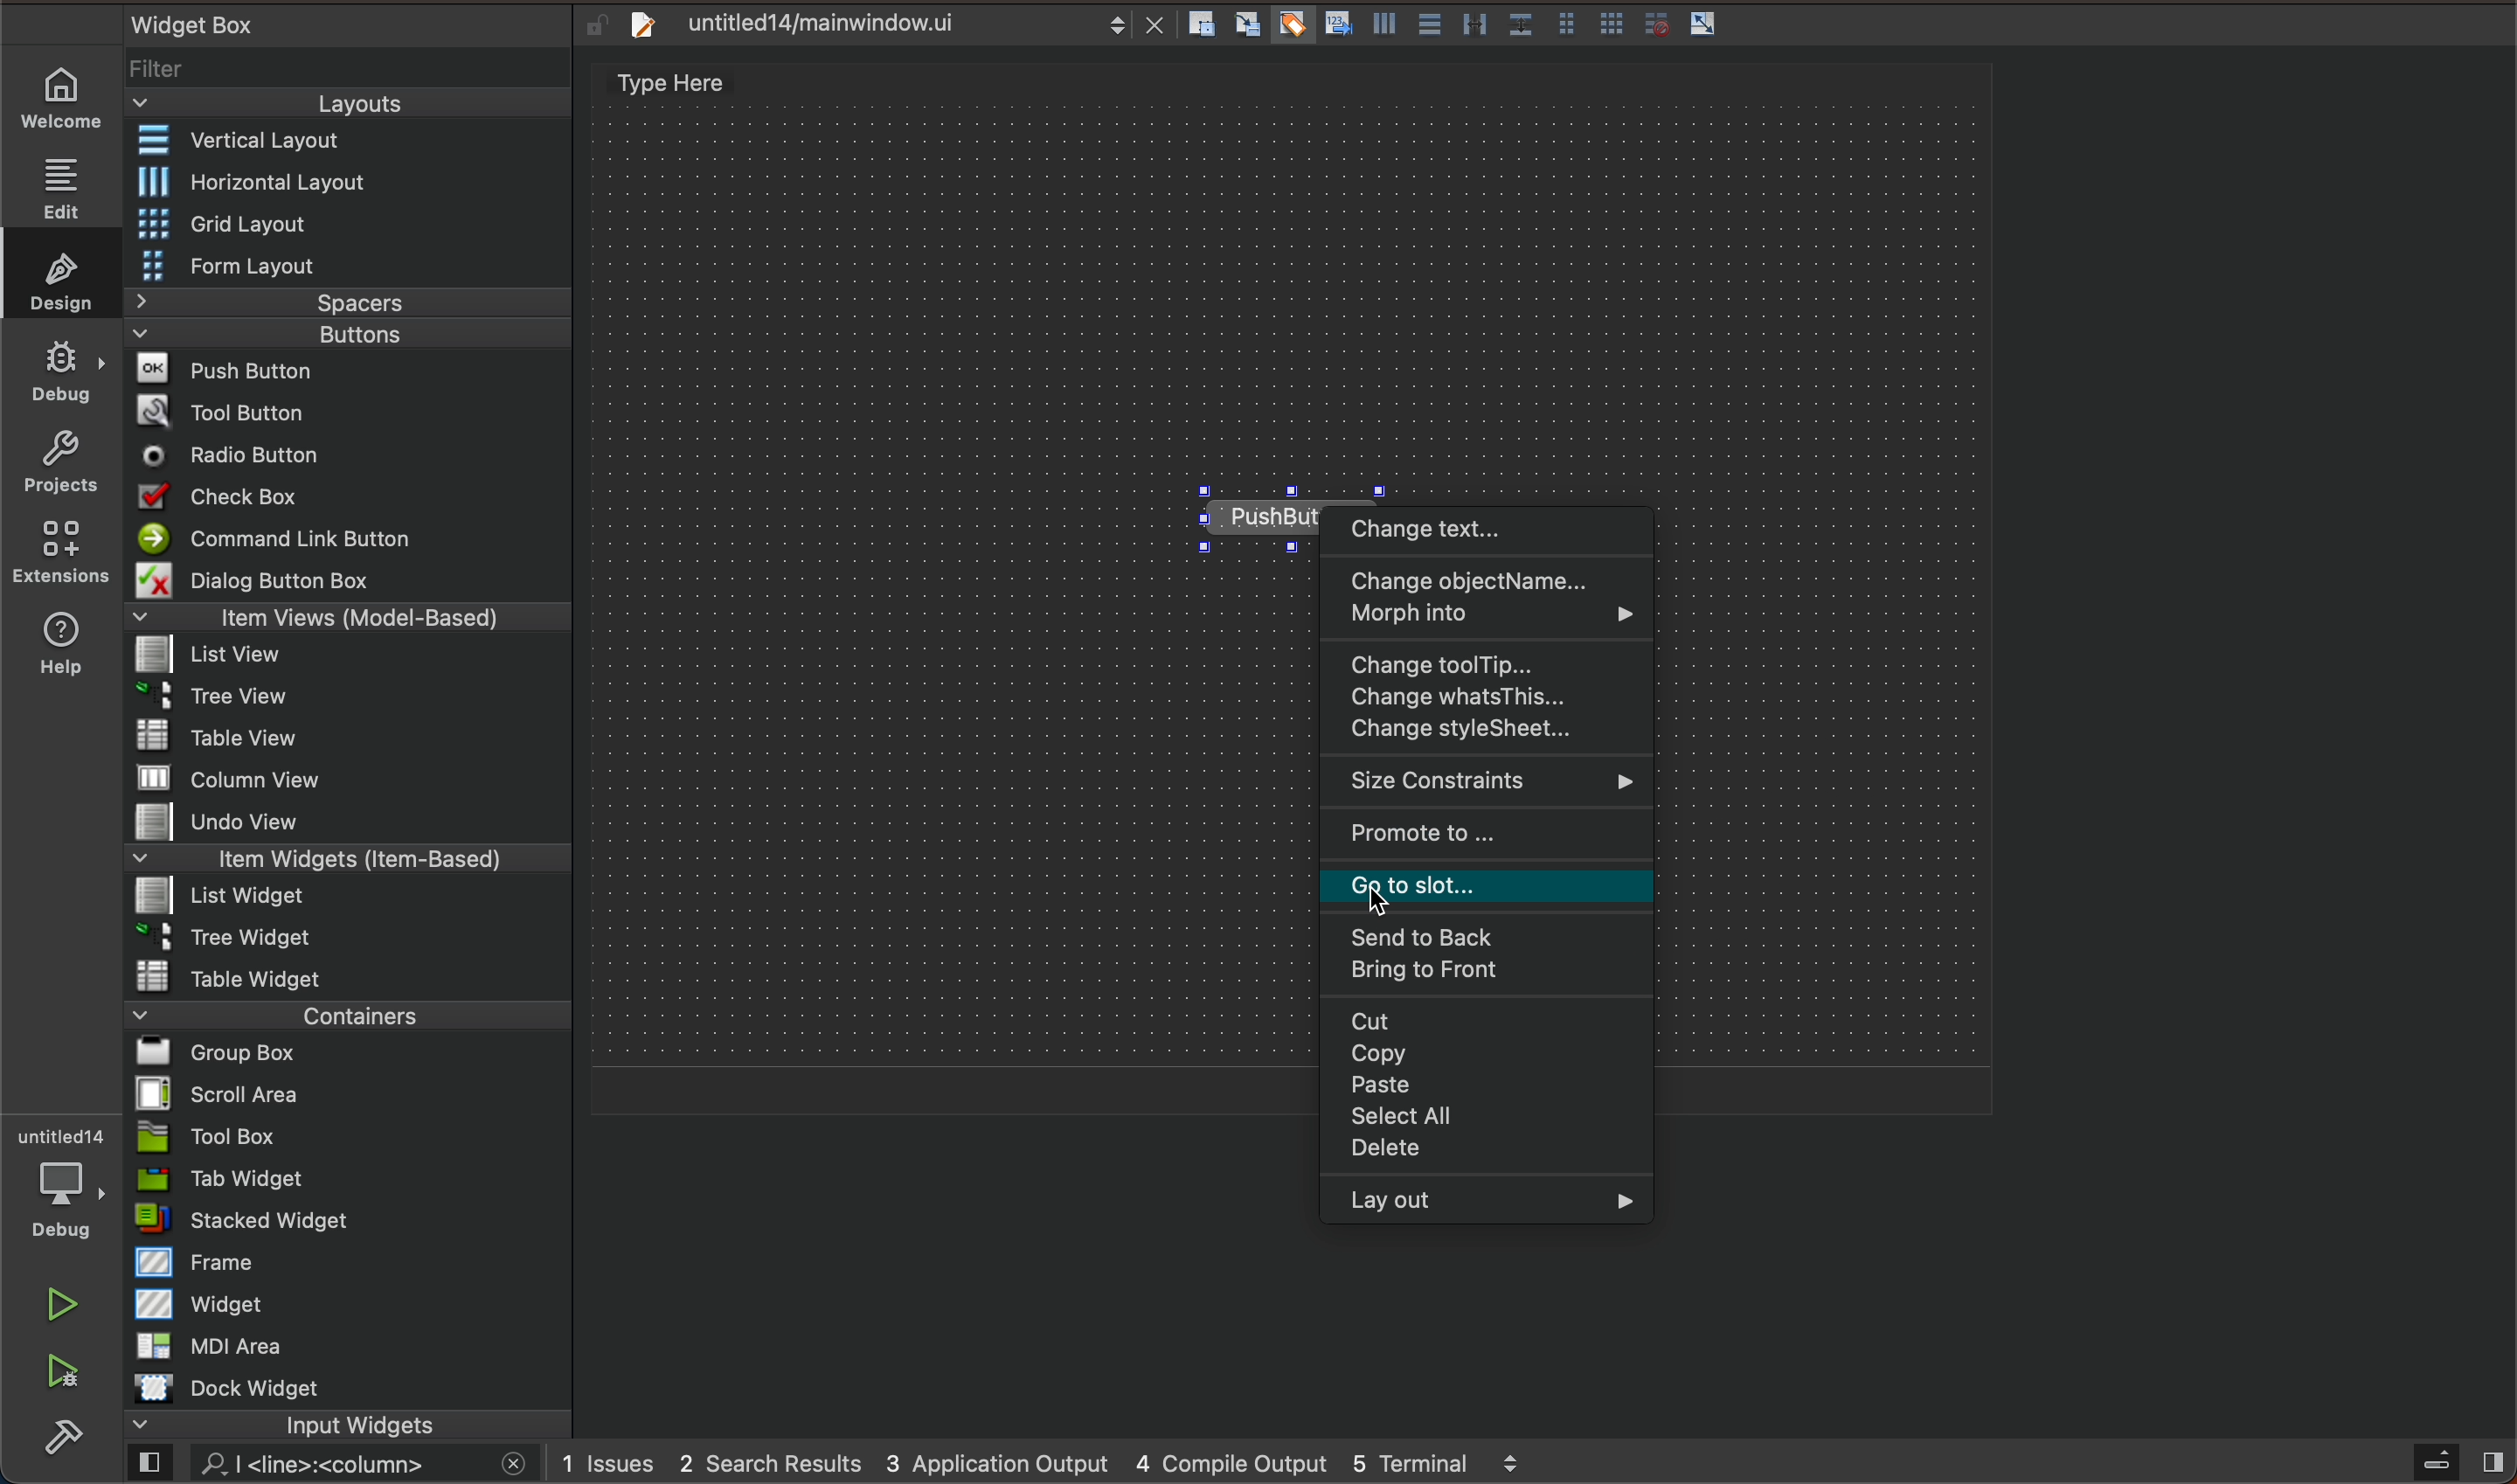 The height and width of the screenshot is (1484, 2517). Describe the element at coordinates (332, 1465) in the screenshot. I see `search` at that location.